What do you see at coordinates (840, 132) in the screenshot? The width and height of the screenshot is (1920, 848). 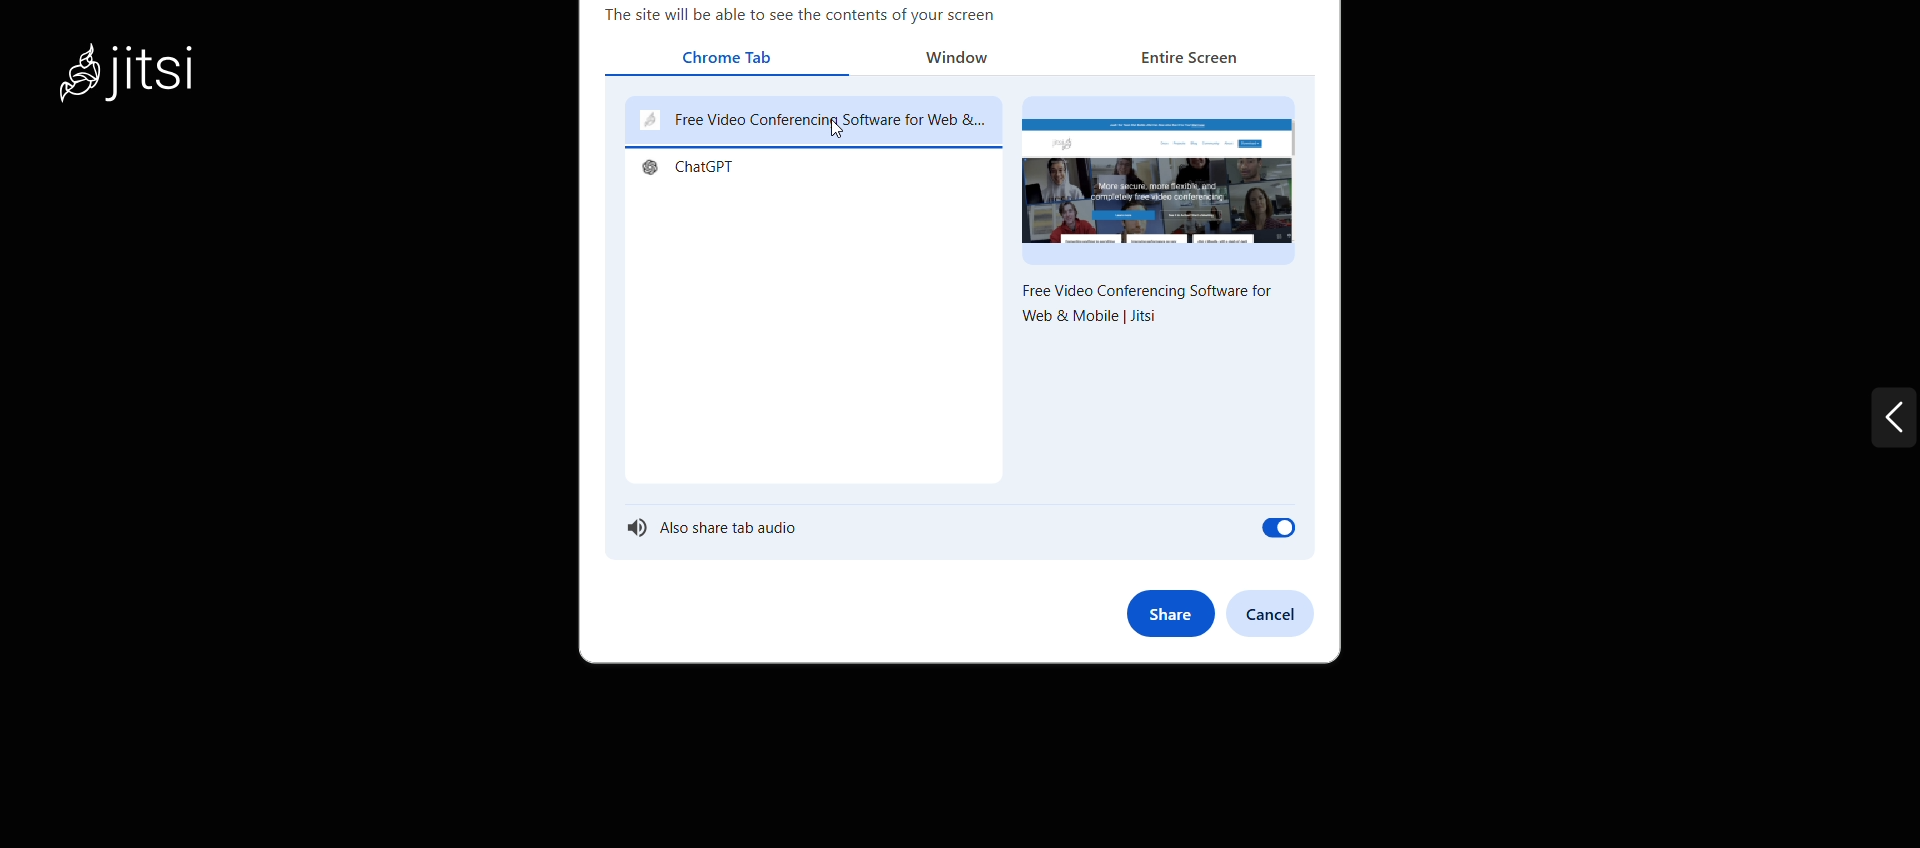 I see `cursor` at bounding box center [840, 132].